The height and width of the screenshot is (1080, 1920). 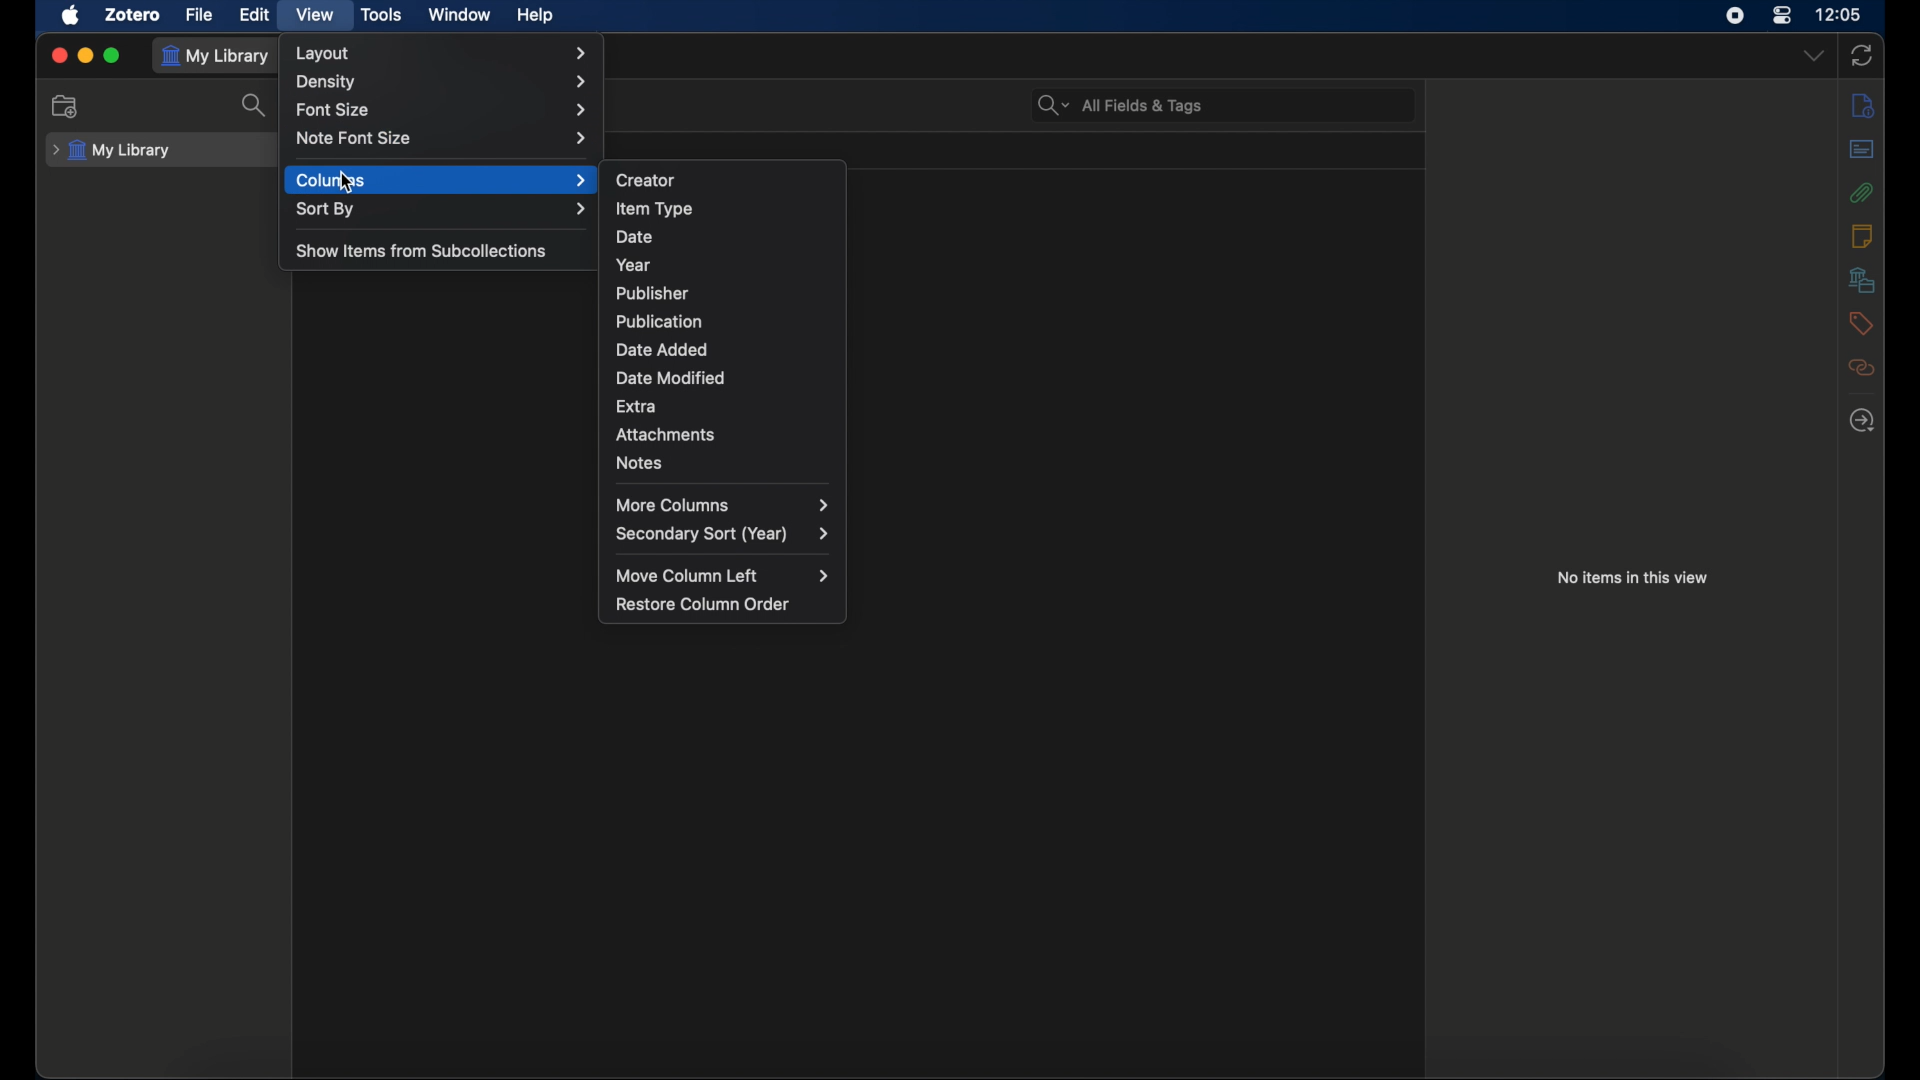 What do you see at coordinates (654, 293) in the screenshot?
I see `publisher` at bounding box center [654, 293].